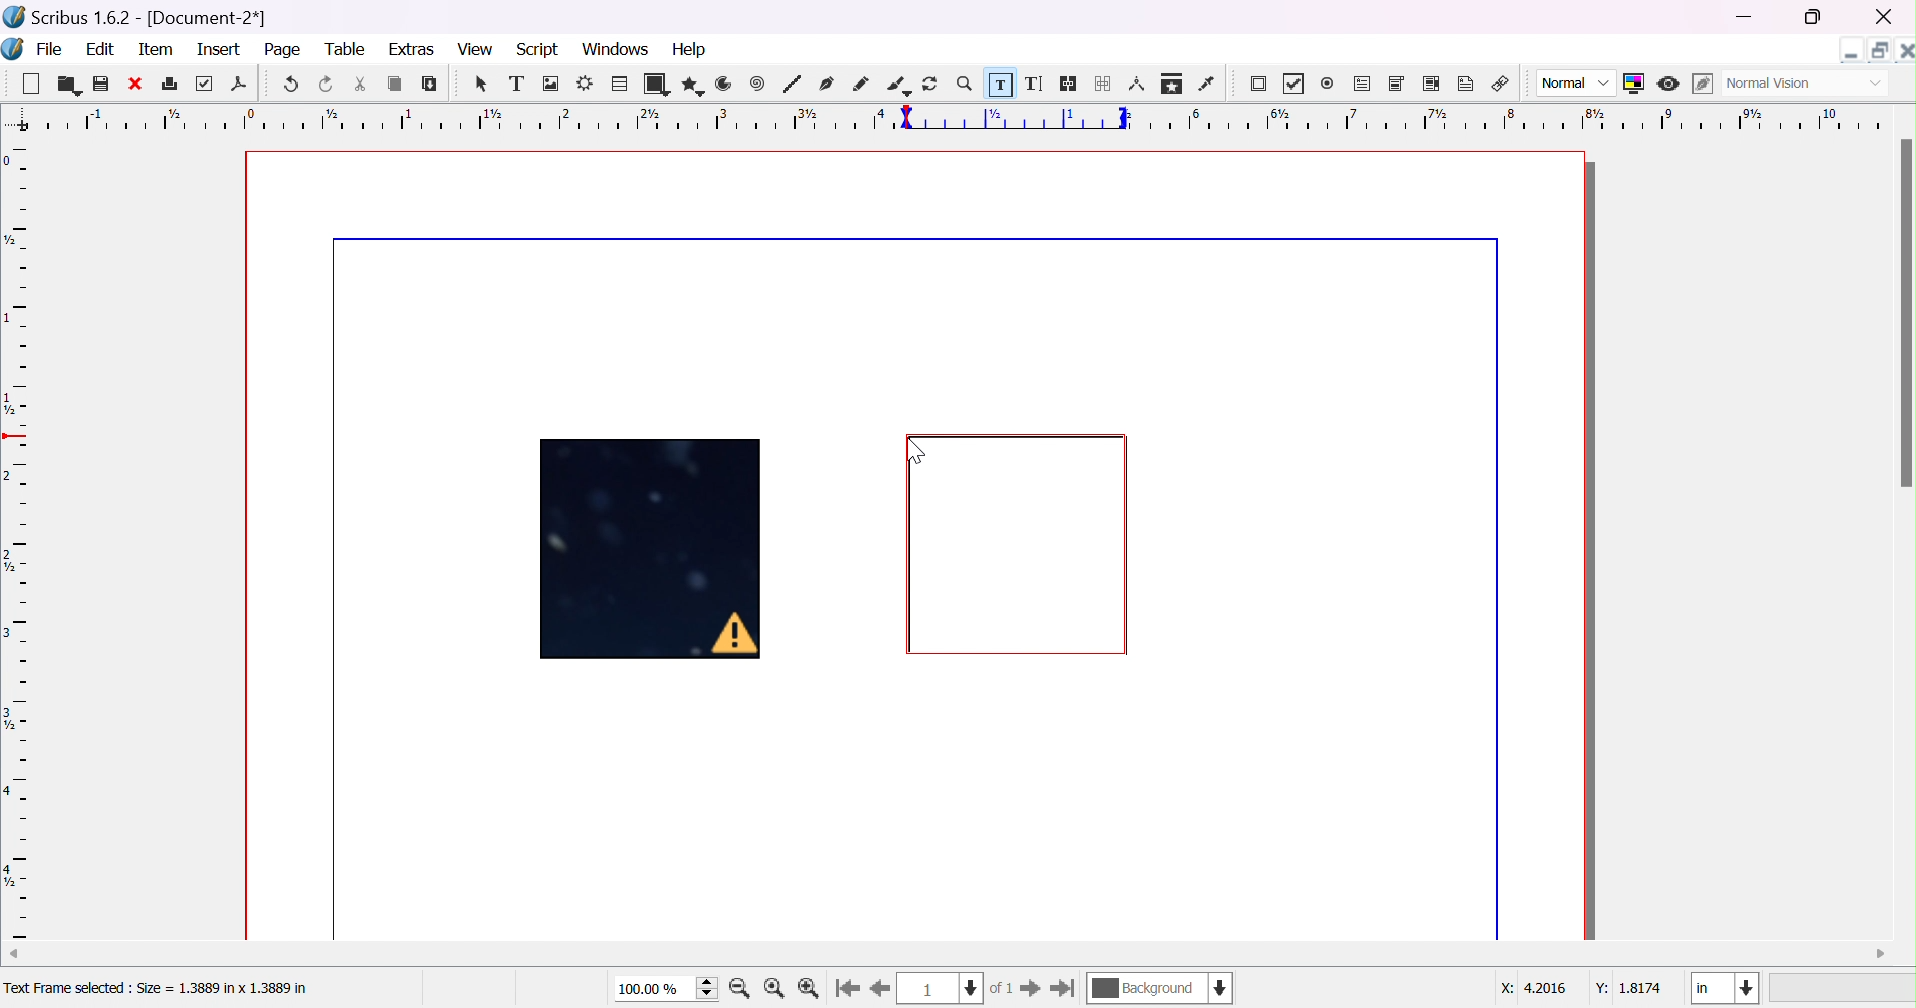  Describe the element at coordinates (655, 84) in the screenshot. I see `shape` at that location.